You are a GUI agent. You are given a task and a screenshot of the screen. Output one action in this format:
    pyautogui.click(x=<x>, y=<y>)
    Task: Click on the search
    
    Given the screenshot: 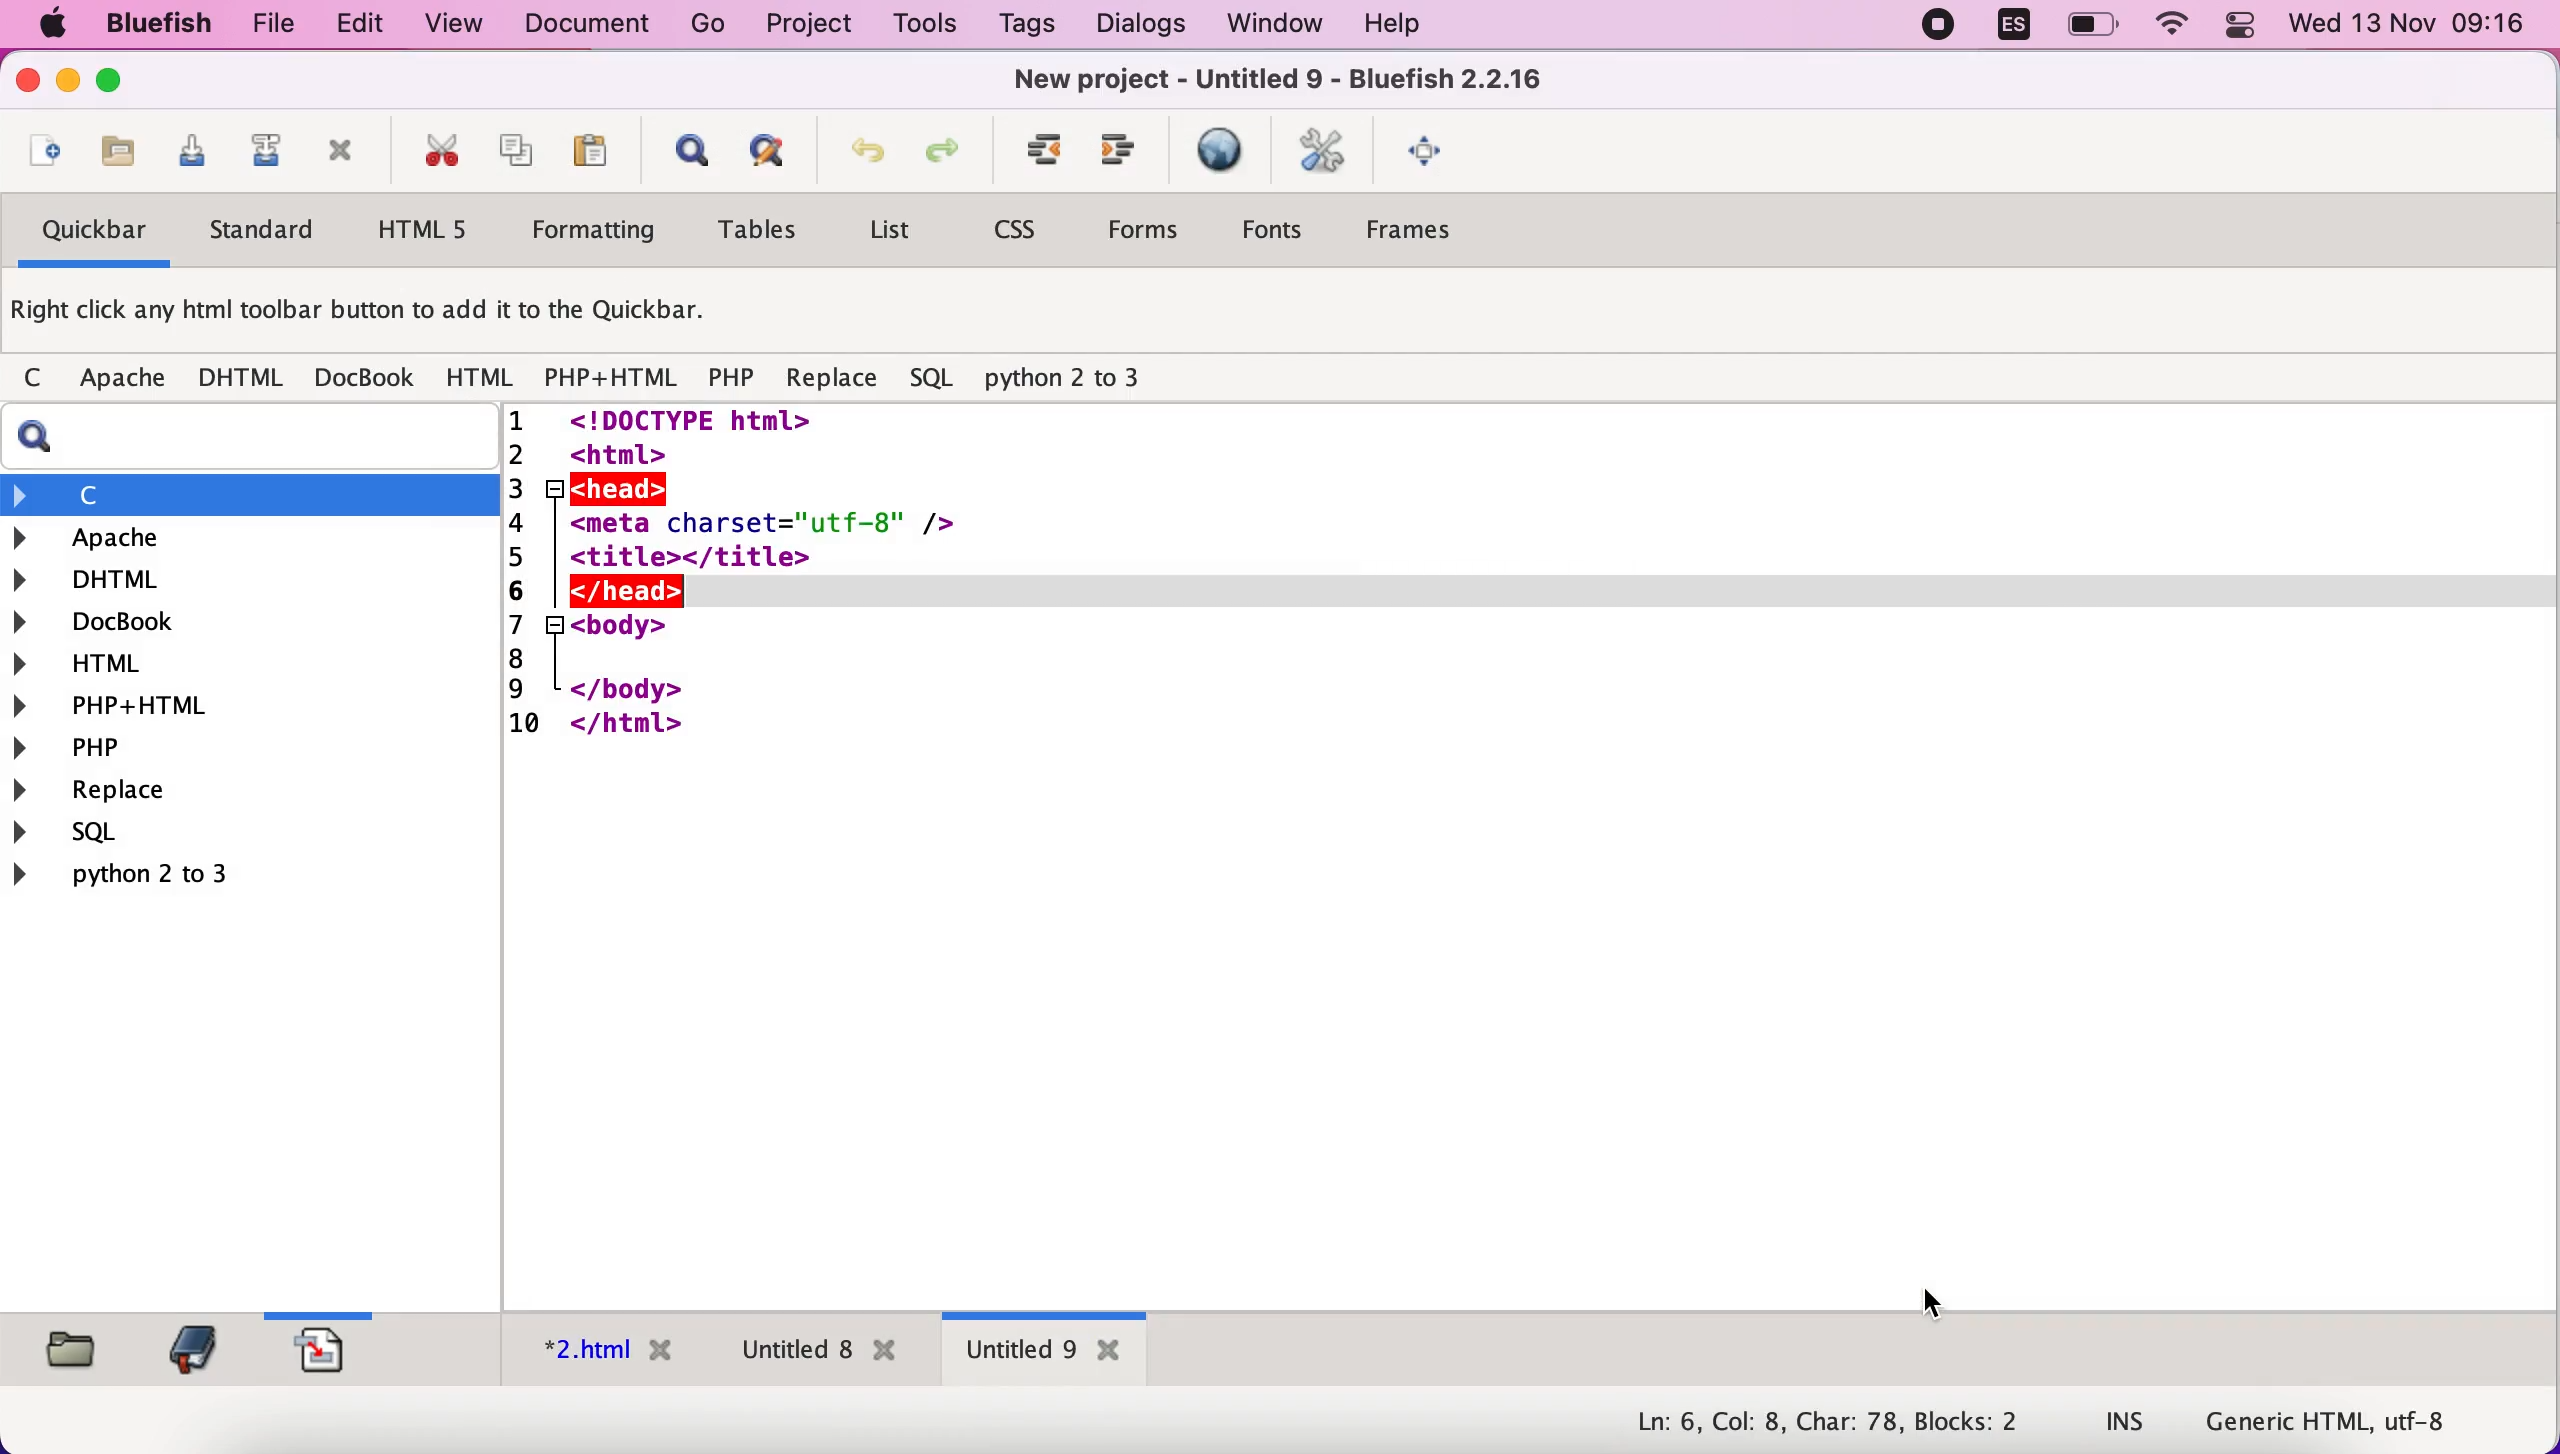 What is the action you would take?
    pyautogui.click(x=259, y=437)
    